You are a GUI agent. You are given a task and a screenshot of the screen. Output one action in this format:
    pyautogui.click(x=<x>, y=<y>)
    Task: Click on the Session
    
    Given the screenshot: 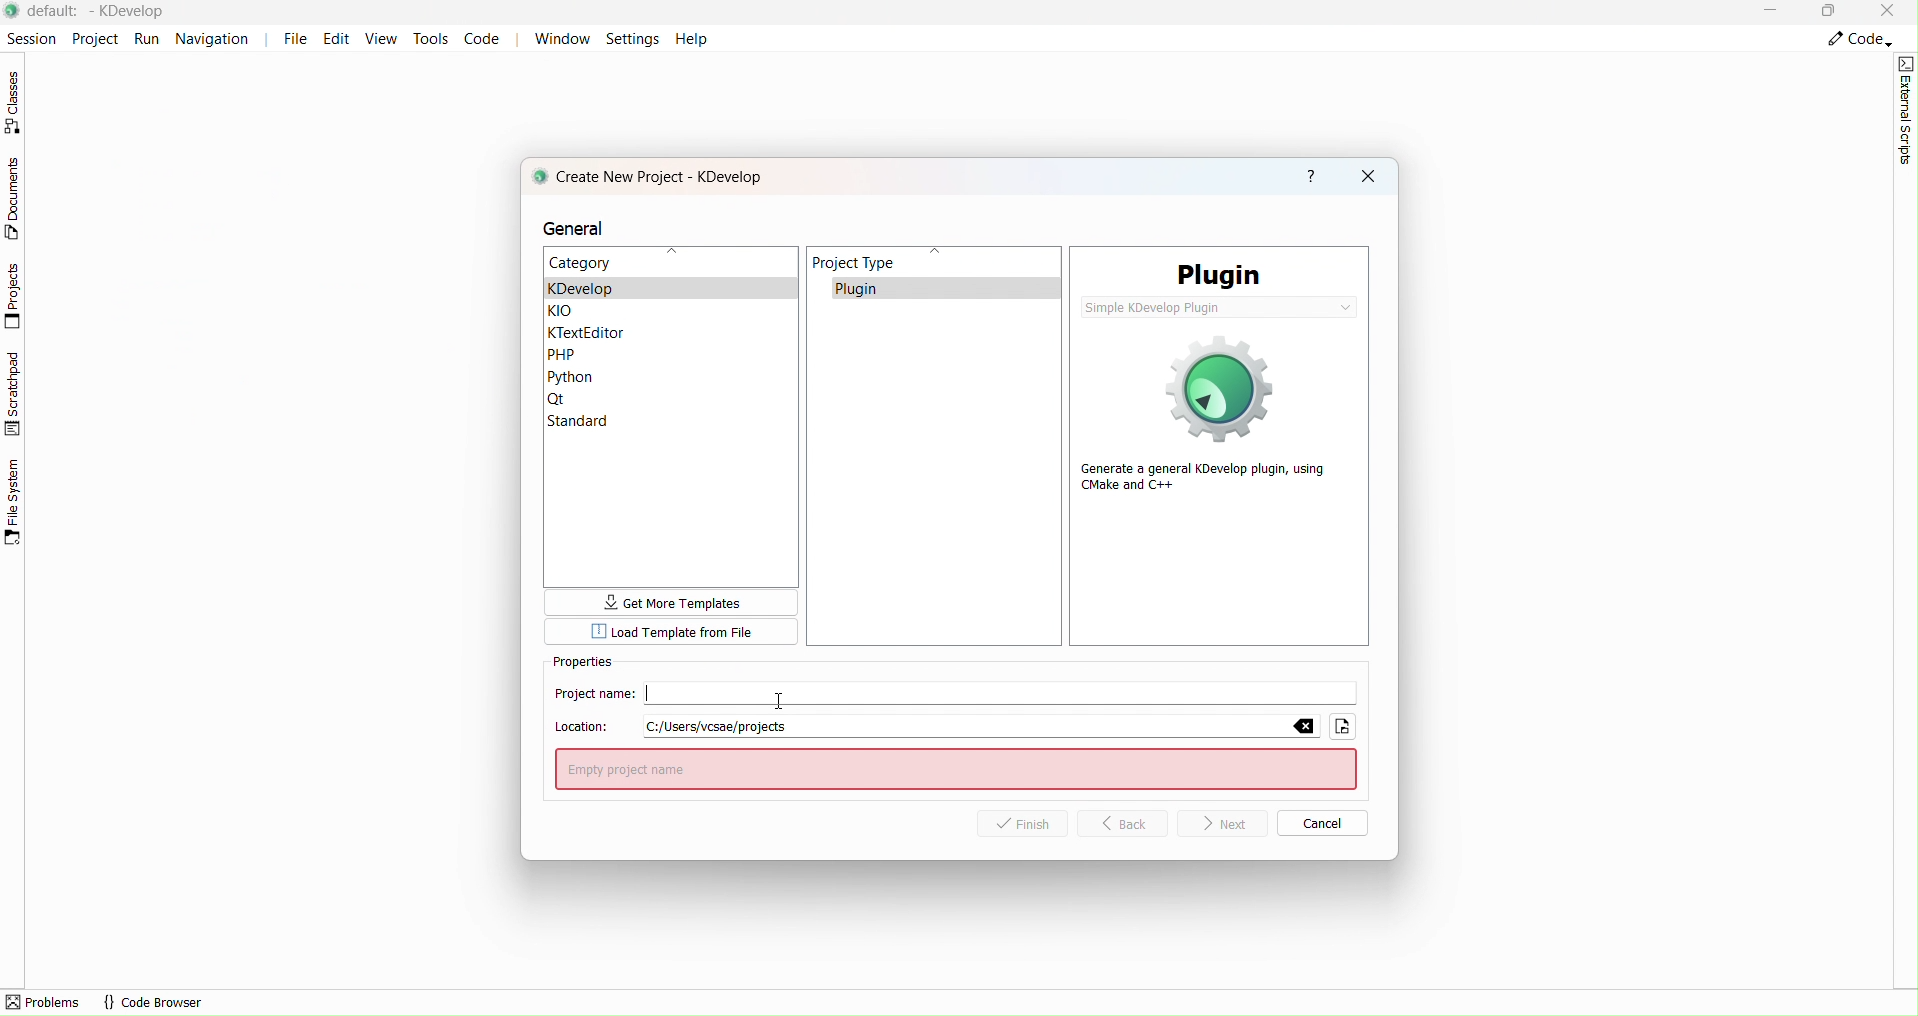 What is the action you would take?
    pyautogui.click(x=29, y=36)
    